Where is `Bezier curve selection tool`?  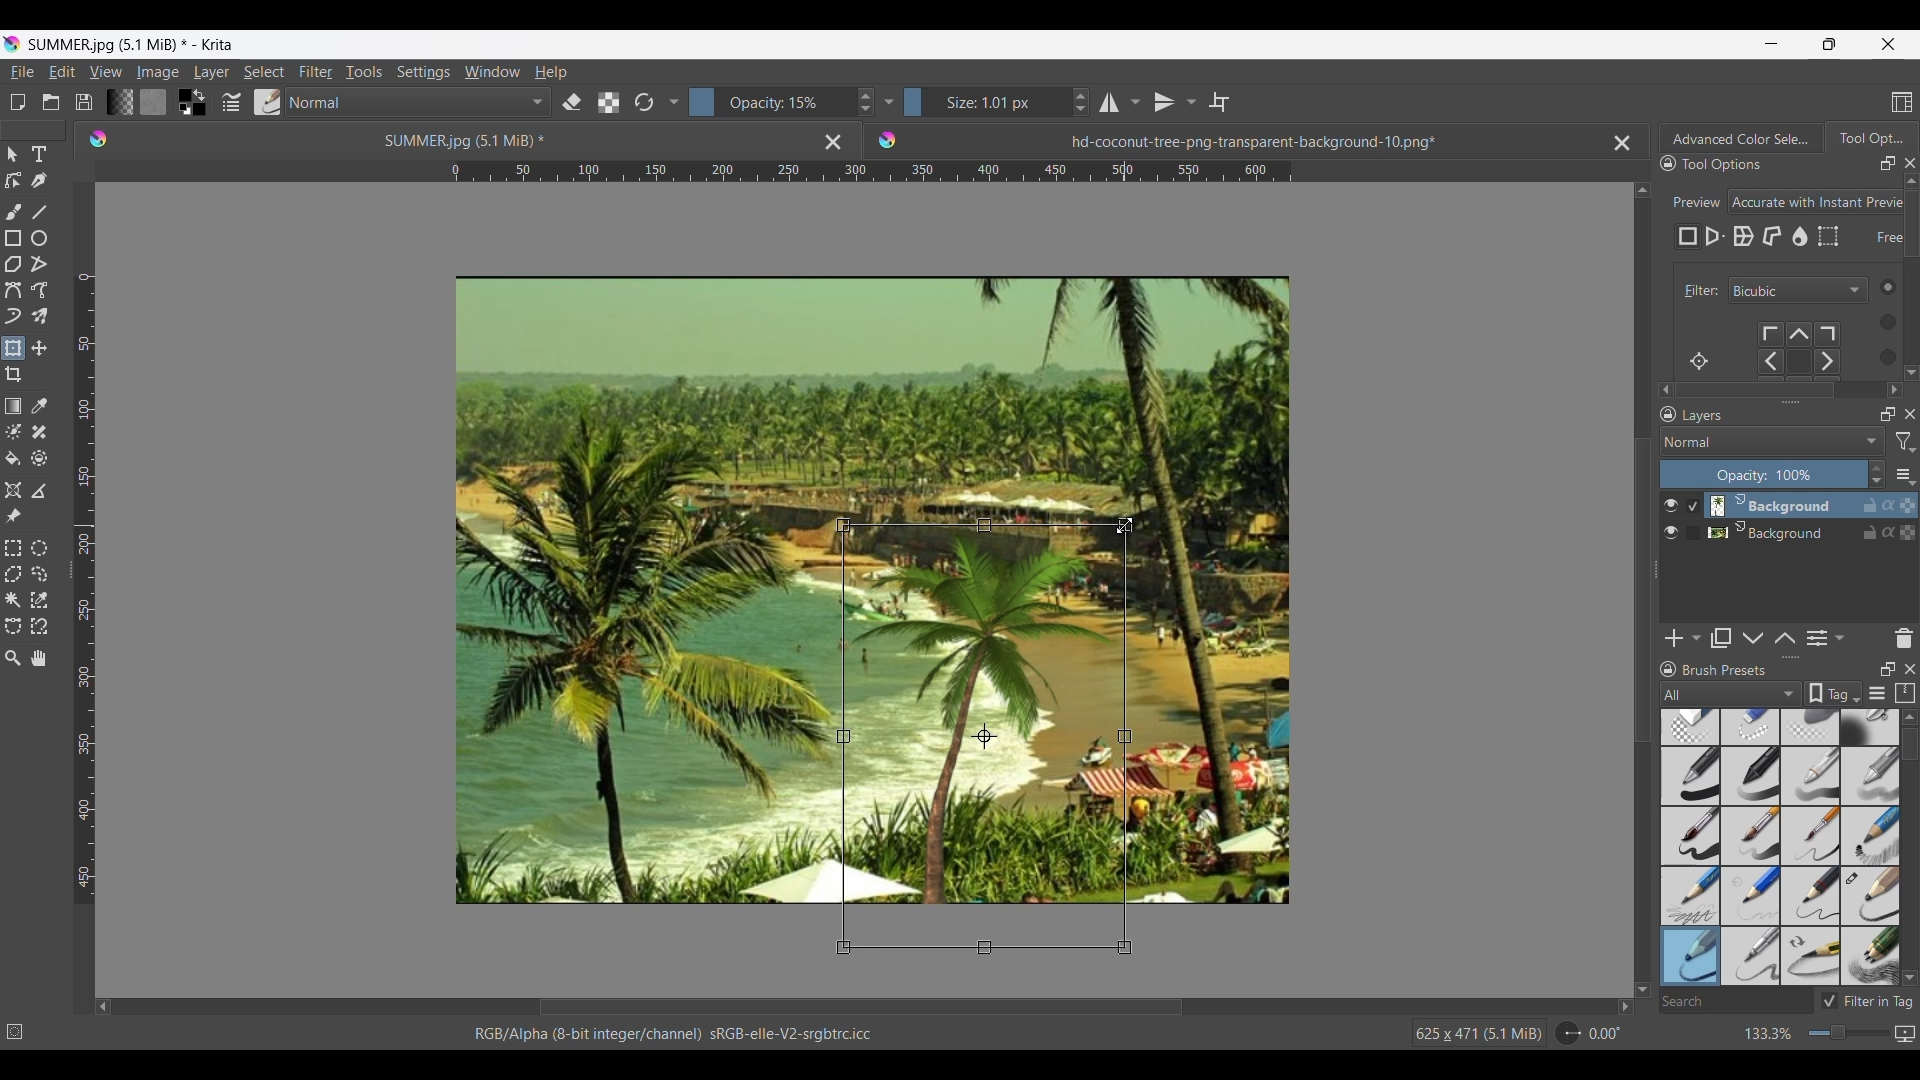
Bezier curve selection tool is located at coordinates (13, 625).